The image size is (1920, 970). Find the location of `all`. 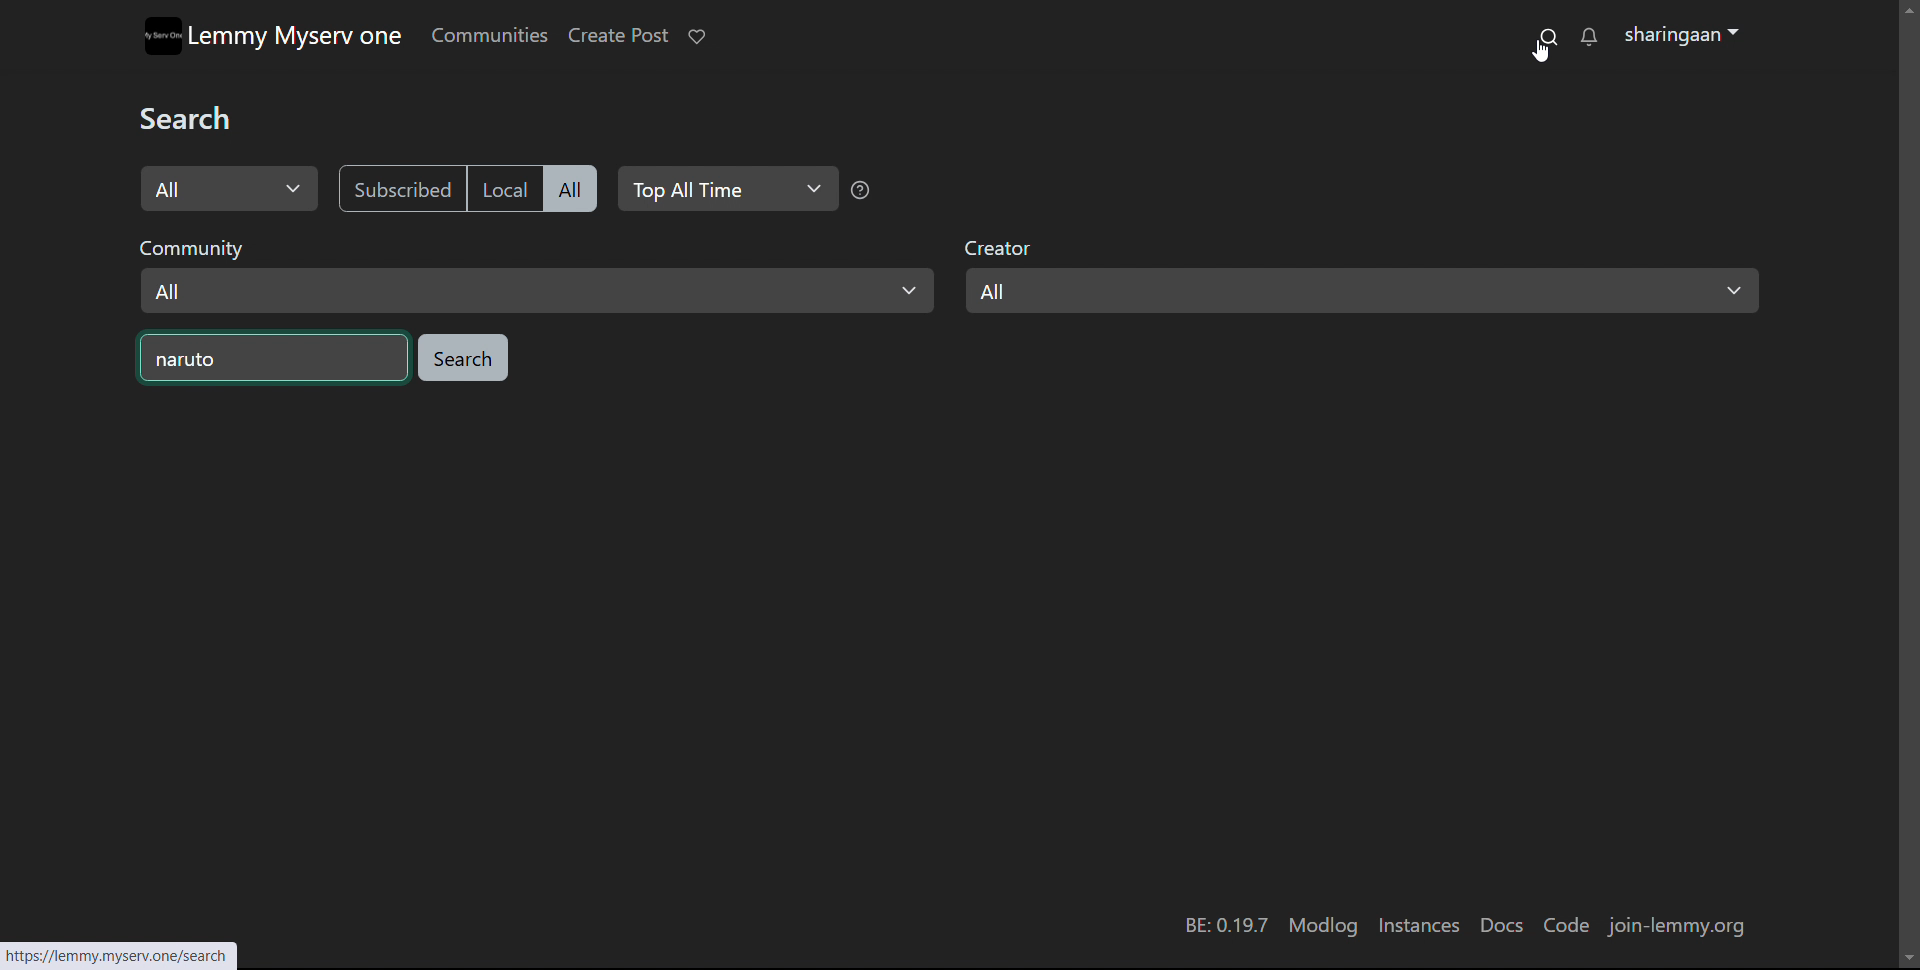

all is located at coordinates (570, 188).